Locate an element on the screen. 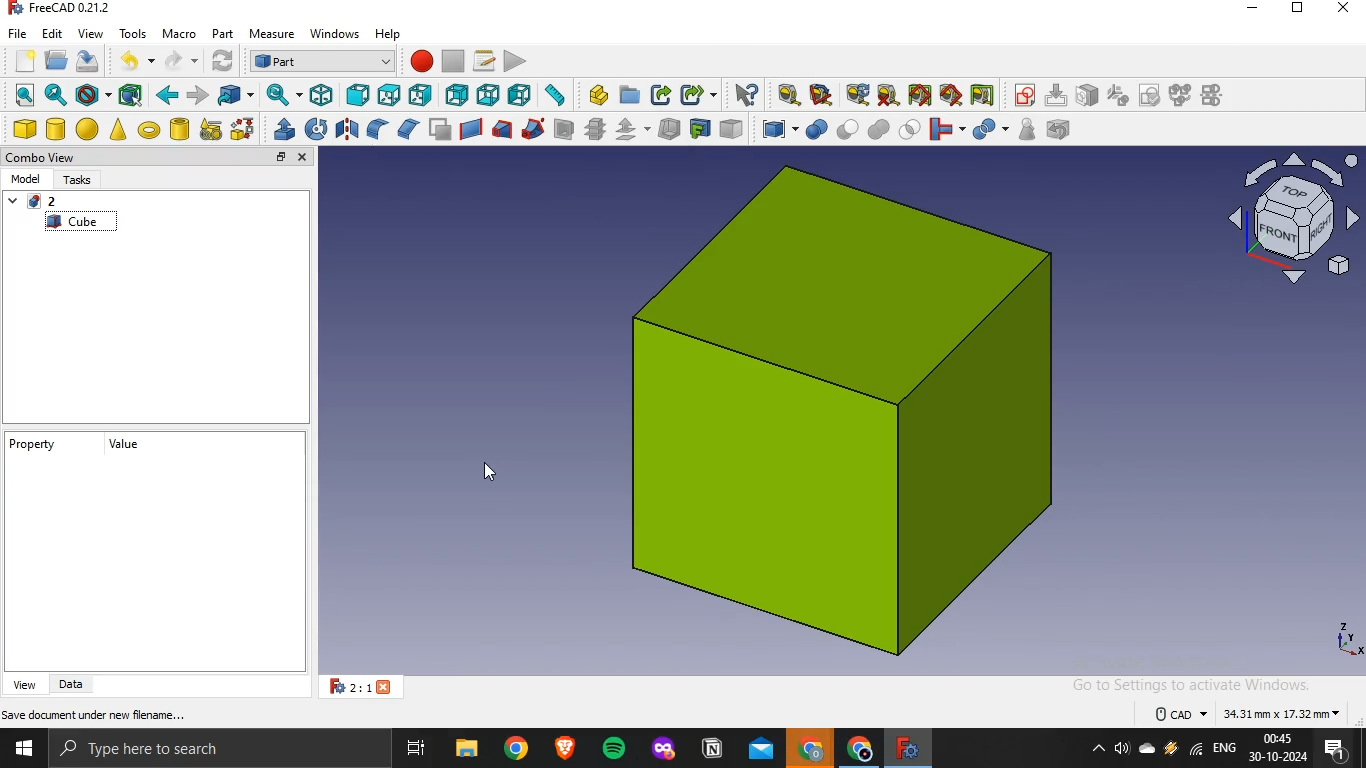 This screenshot has height=768, width=1366. shape builder is located at coordinates (243, 129).